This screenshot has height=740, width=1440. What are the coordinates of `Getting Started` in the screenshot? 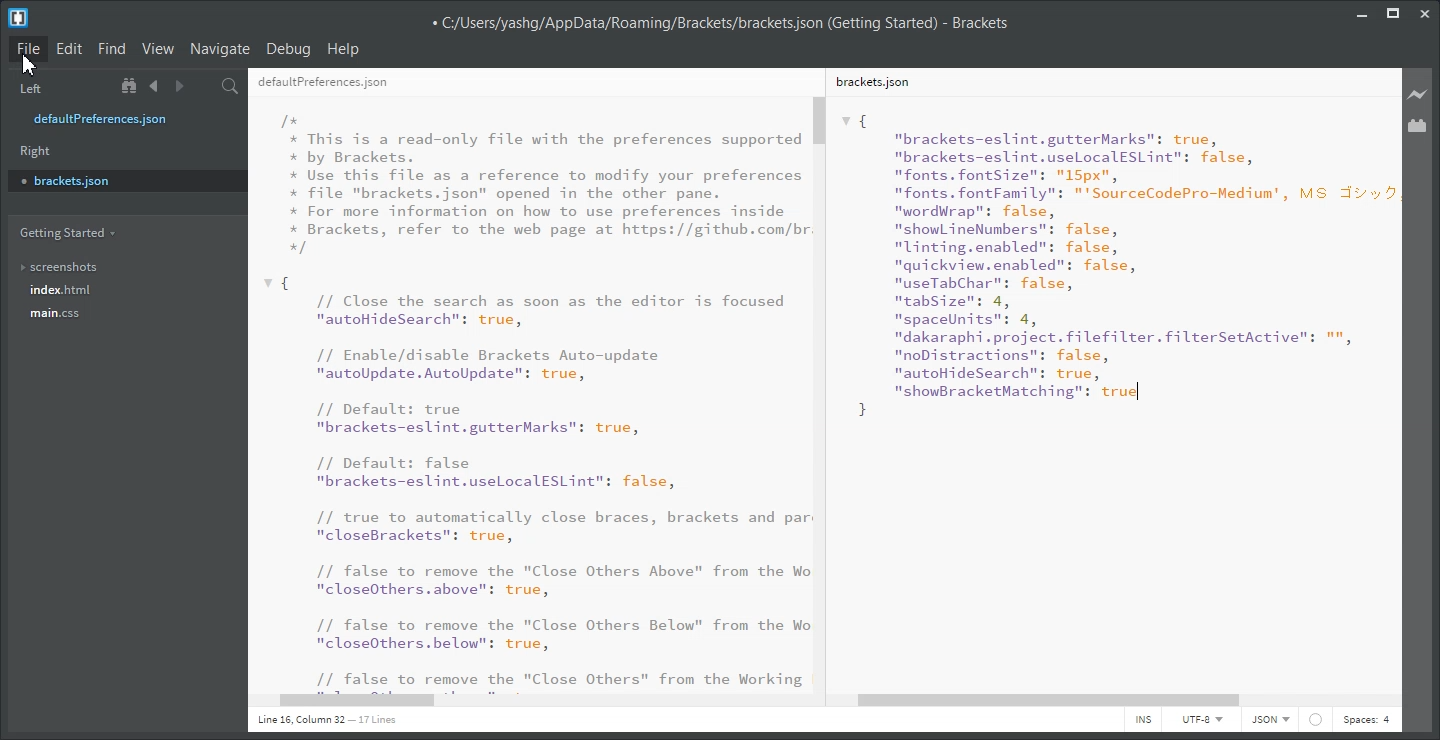 It's located at (66, 233).